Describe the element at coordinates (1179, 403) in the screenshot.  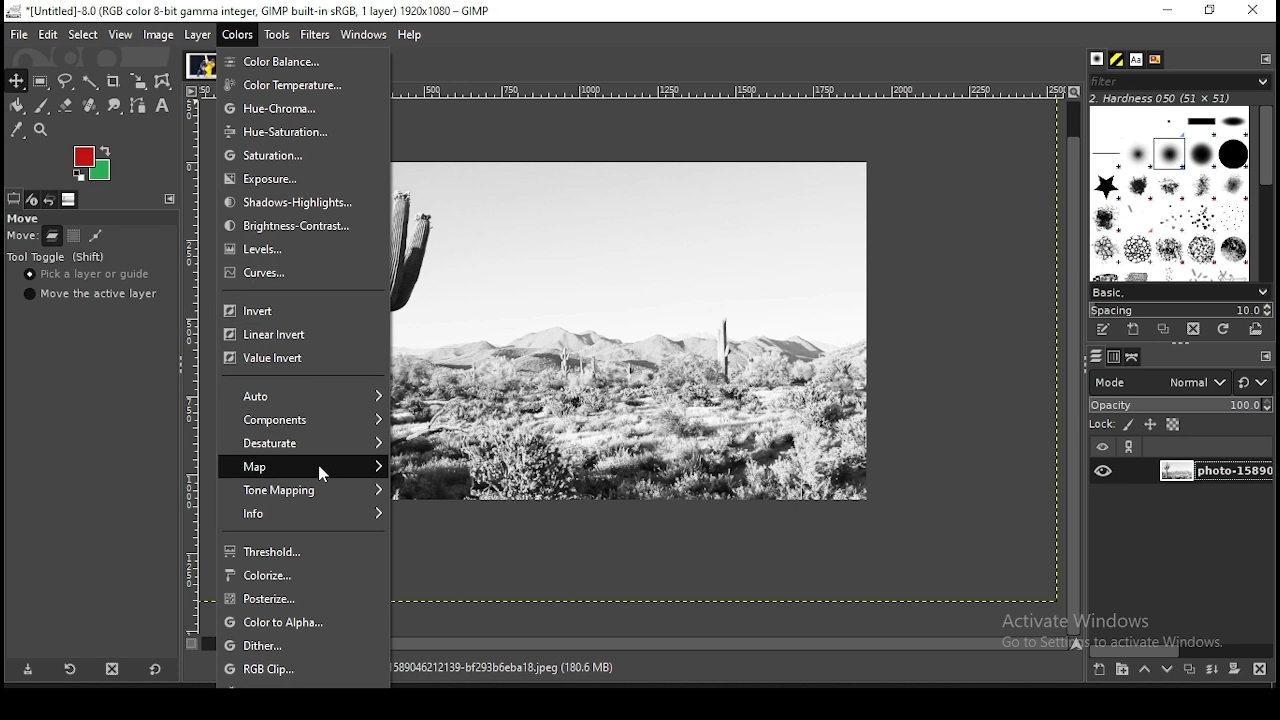
I see `opacity` at that location.